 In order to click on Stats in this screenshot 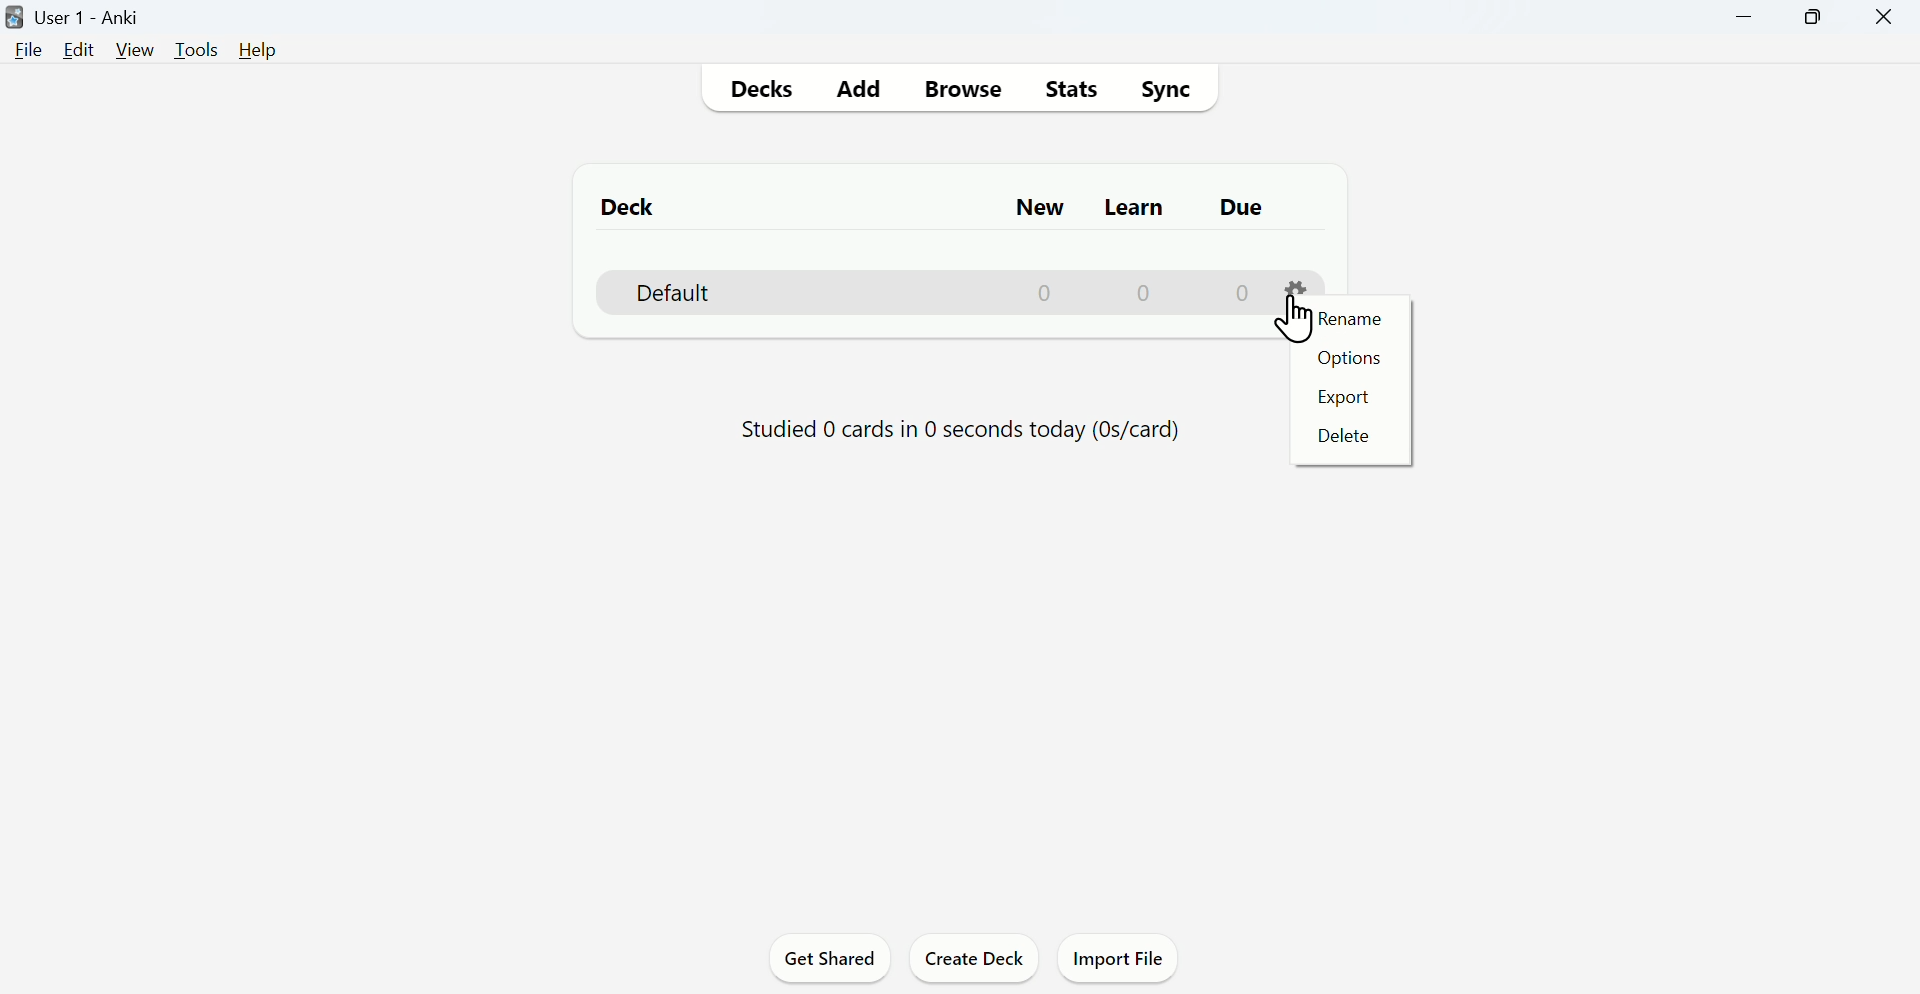, I will do `click(1069, 89)`.